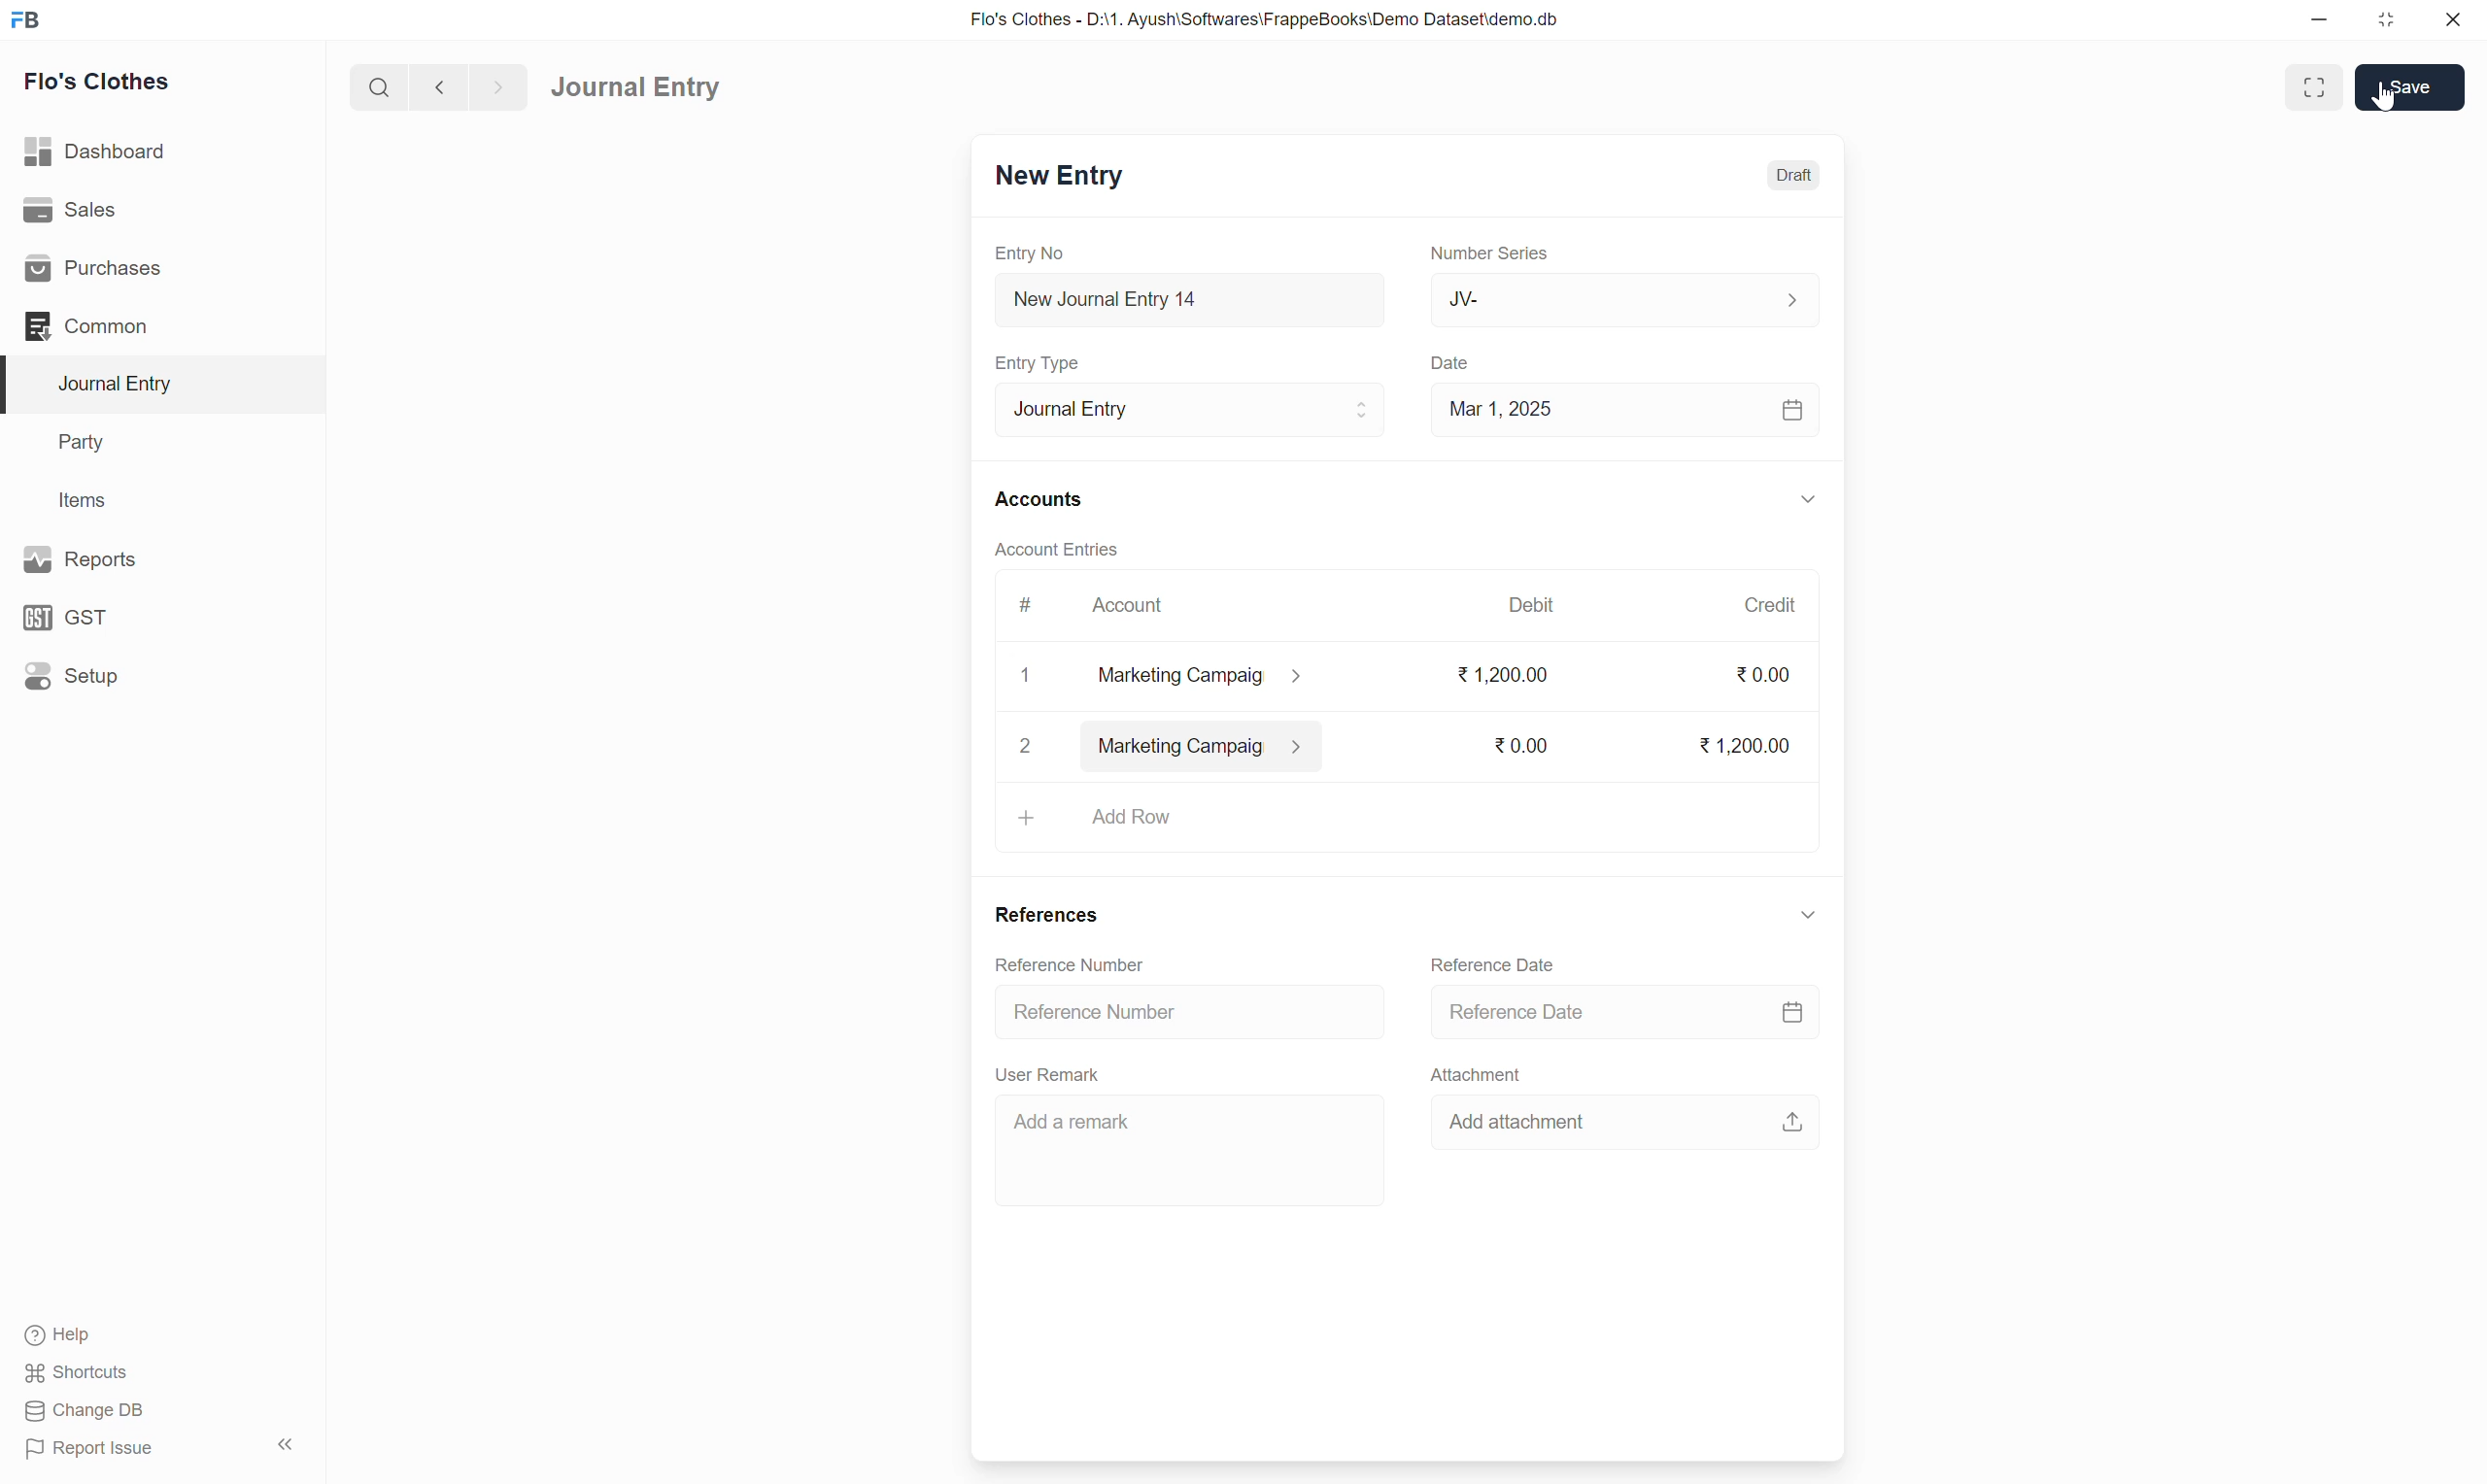 The image size is (2487, 1484). What do you see at coordinates (87, 444) in the screenshot?
I see `Party` at bounding box center [87, 444].